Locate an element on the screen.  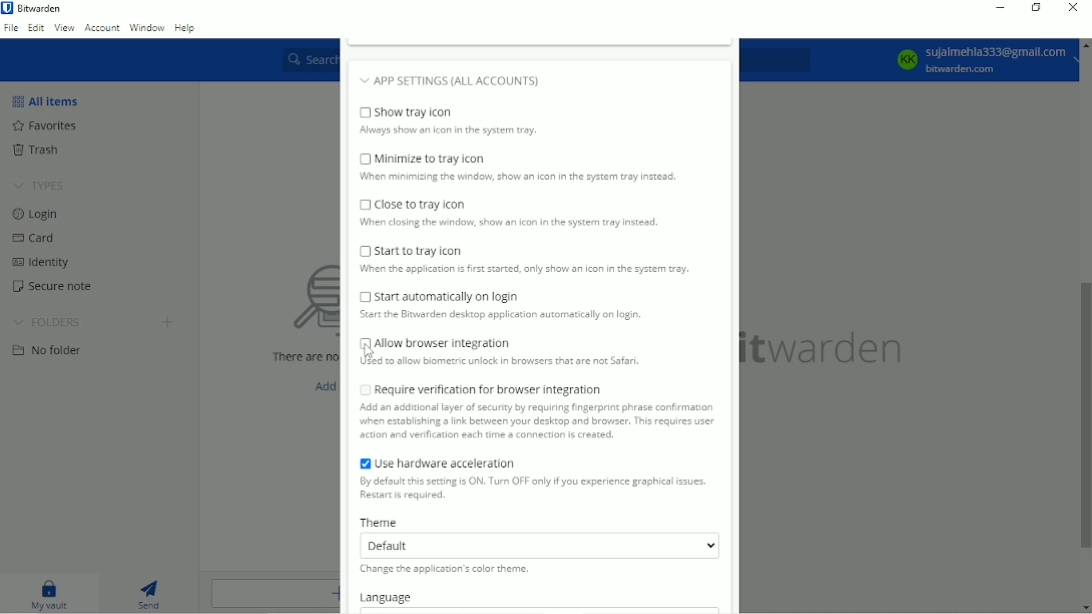
Set the bitwarden desktop application automatically on login. is located at coordinates (518, 318).